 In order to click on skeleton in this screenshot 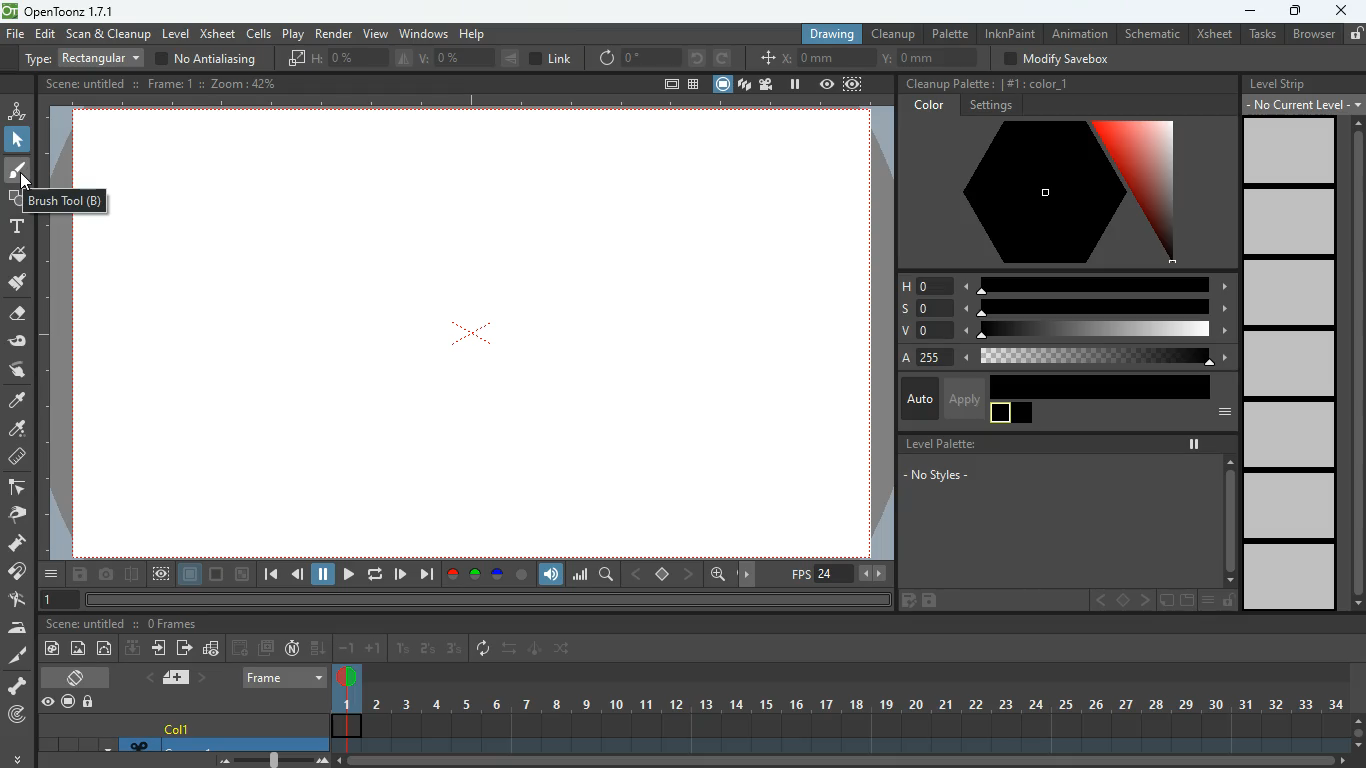, I will do `click(16, 685)`.